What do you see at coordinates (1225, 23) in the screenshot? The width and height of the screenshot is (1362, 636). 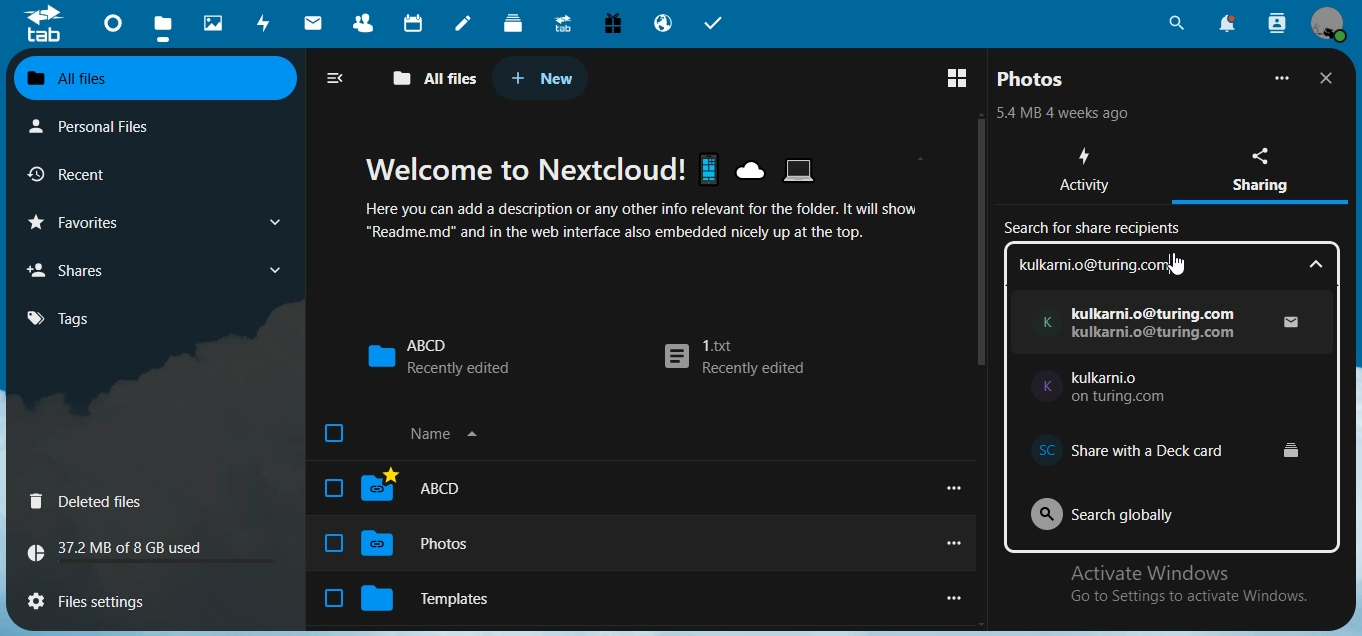 I see `notifications` at bounding box center [1225, 23].